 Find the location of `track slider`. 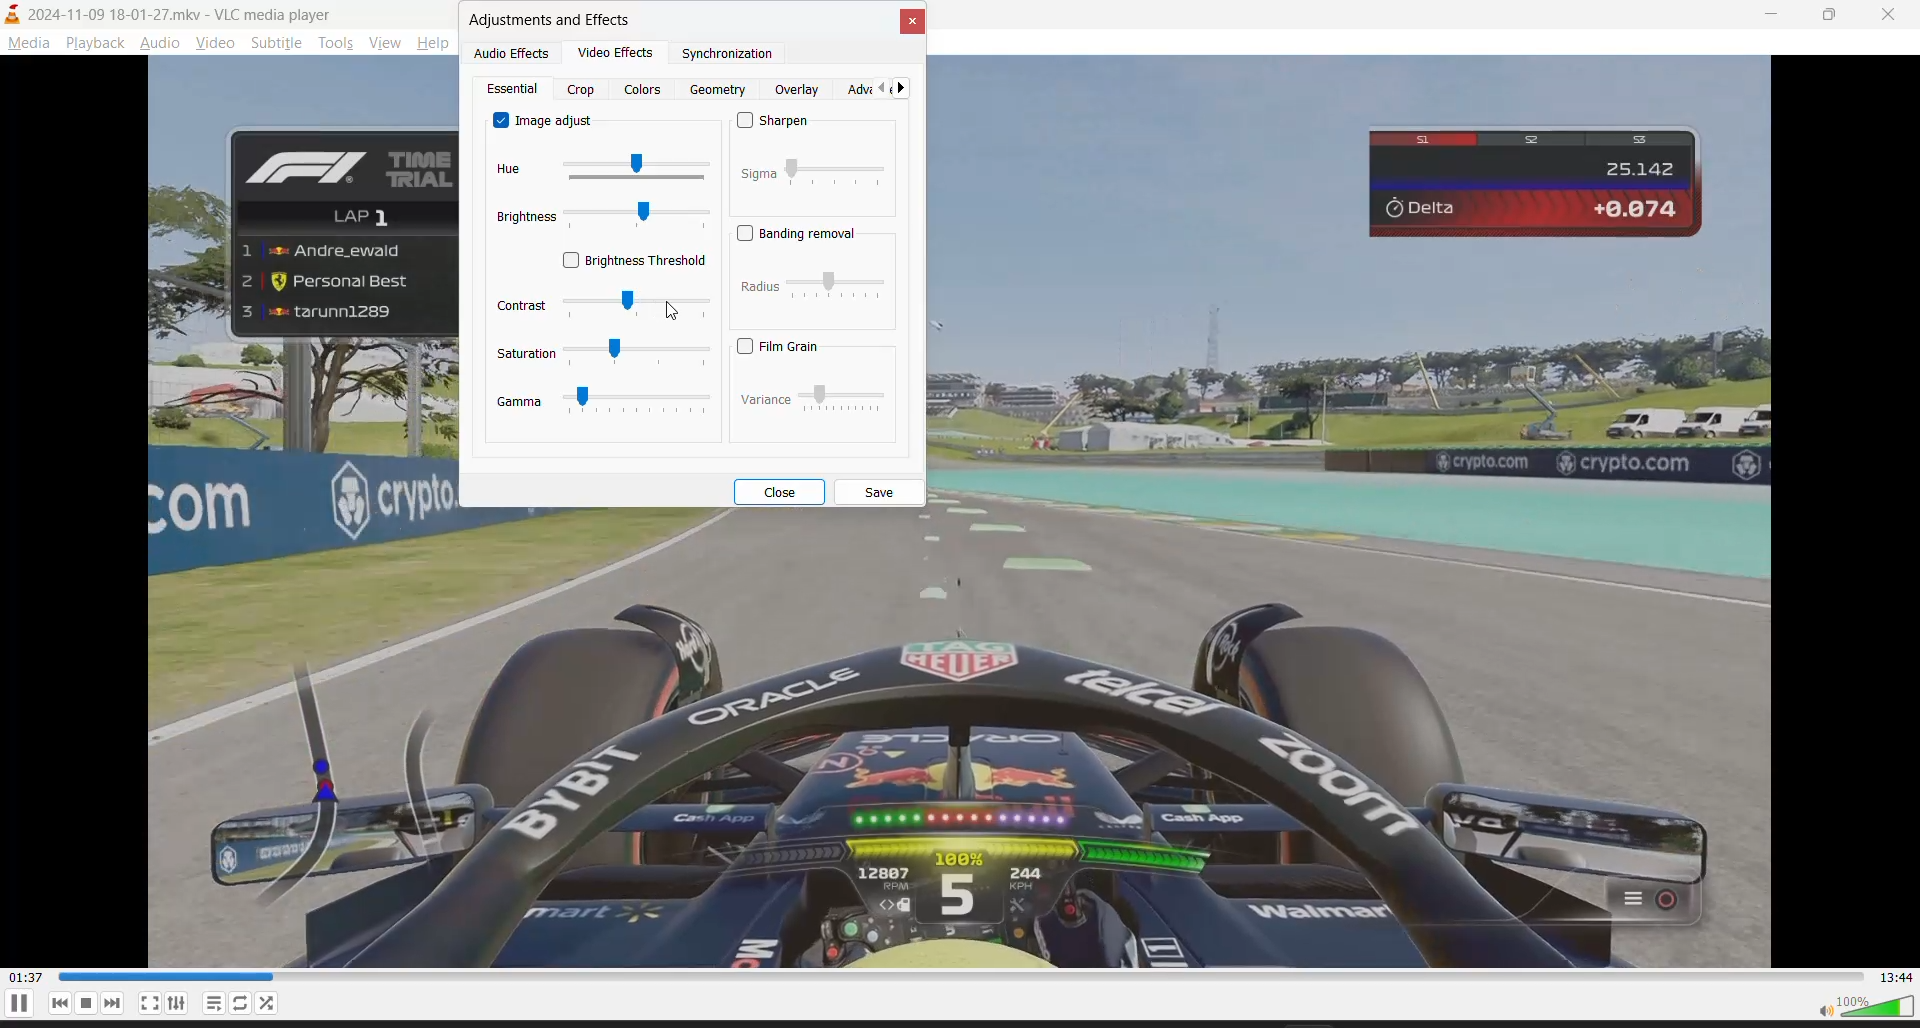

track slider is located at coordinates (961, 978).